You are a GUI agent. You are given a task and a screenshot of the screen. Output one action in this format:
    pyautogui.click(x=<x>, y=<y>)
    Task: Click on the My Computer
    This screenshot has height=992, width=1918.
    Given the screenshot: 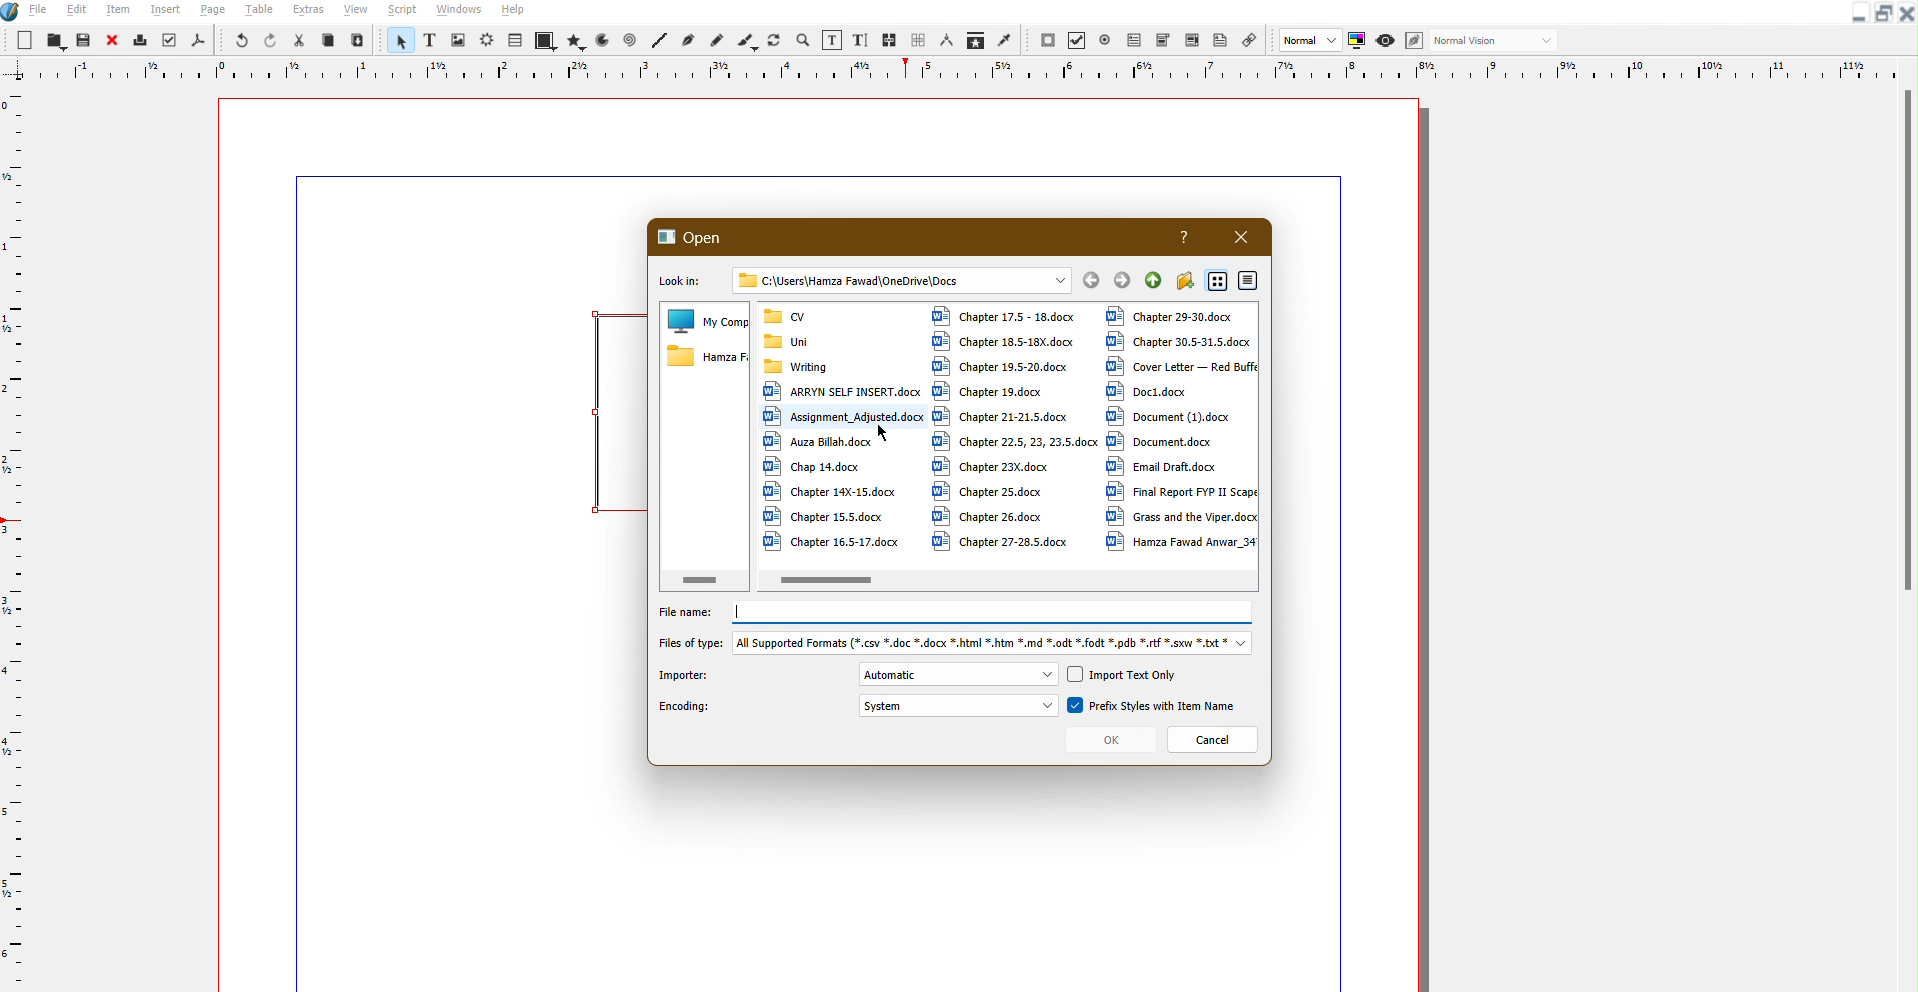 What is the action you would take?
    pyautogui.click(x=705, y=321)
    